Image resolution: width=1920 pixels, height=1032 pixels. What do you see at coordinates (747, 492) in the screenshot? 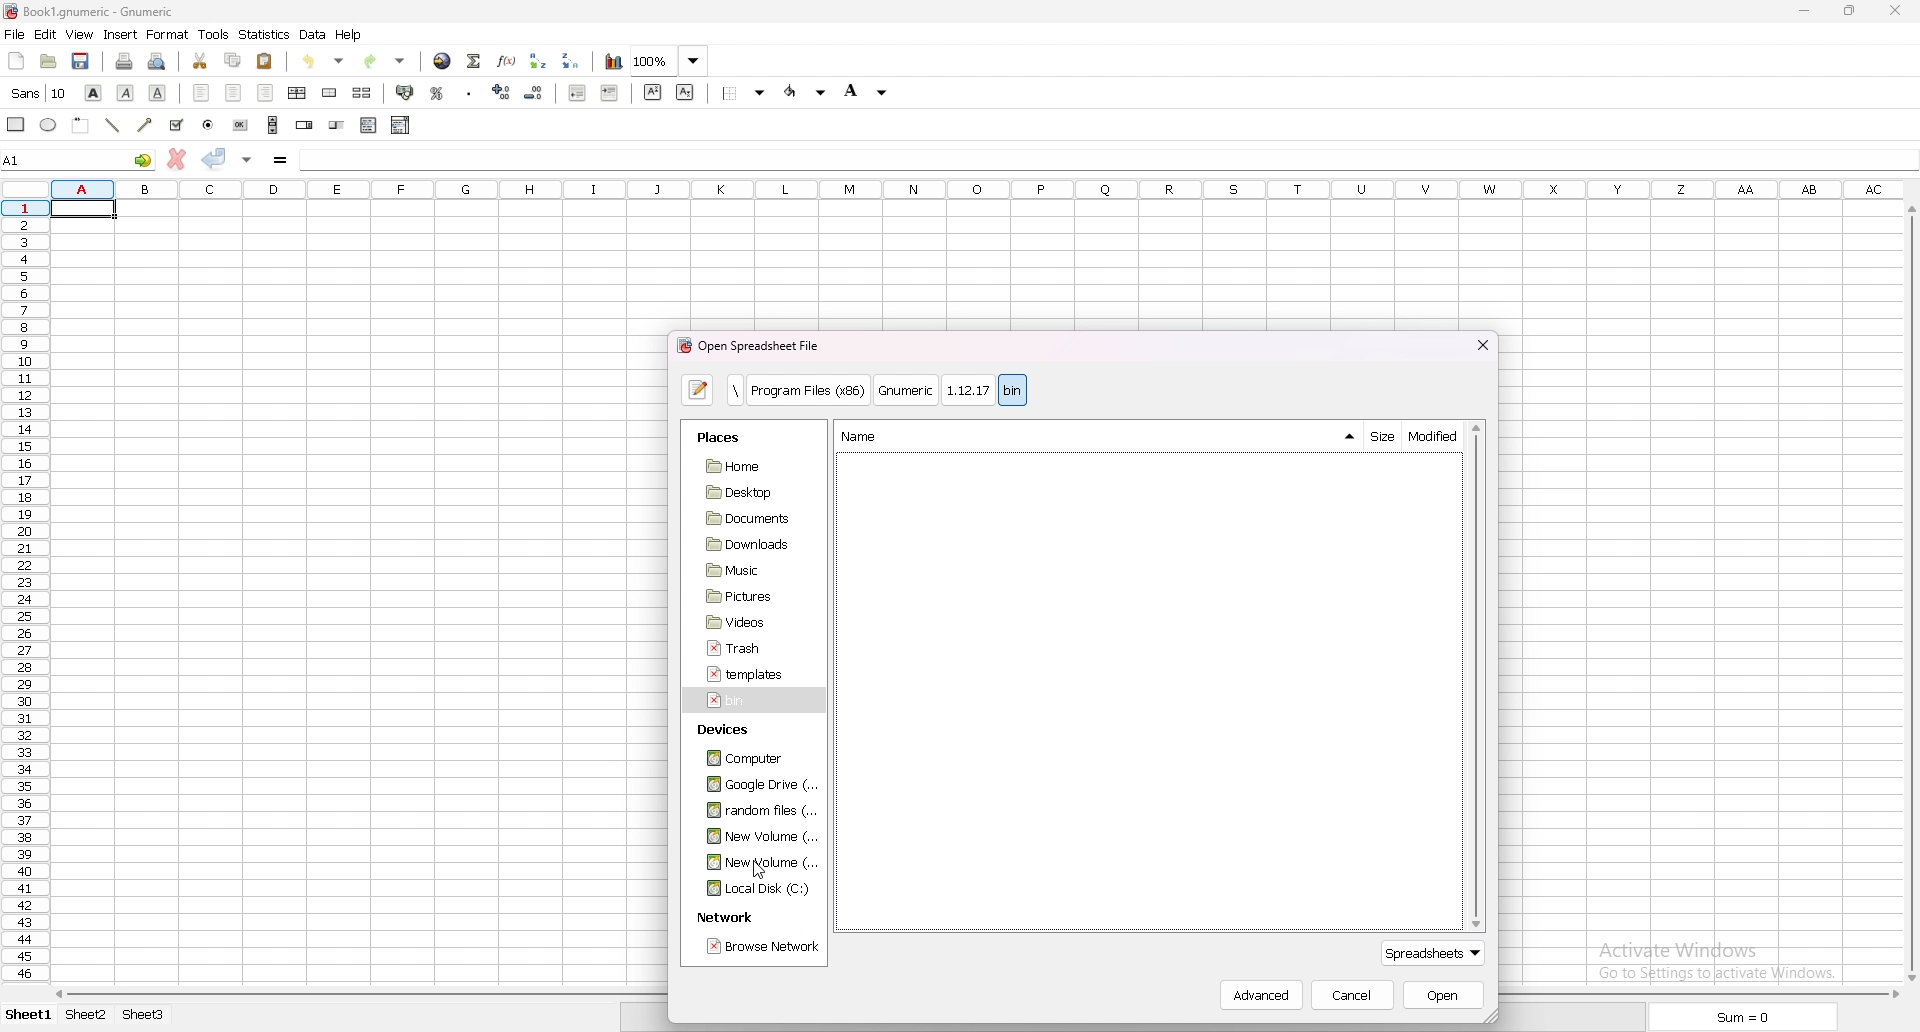
I see `desktop` at bounding box center [747, 492].